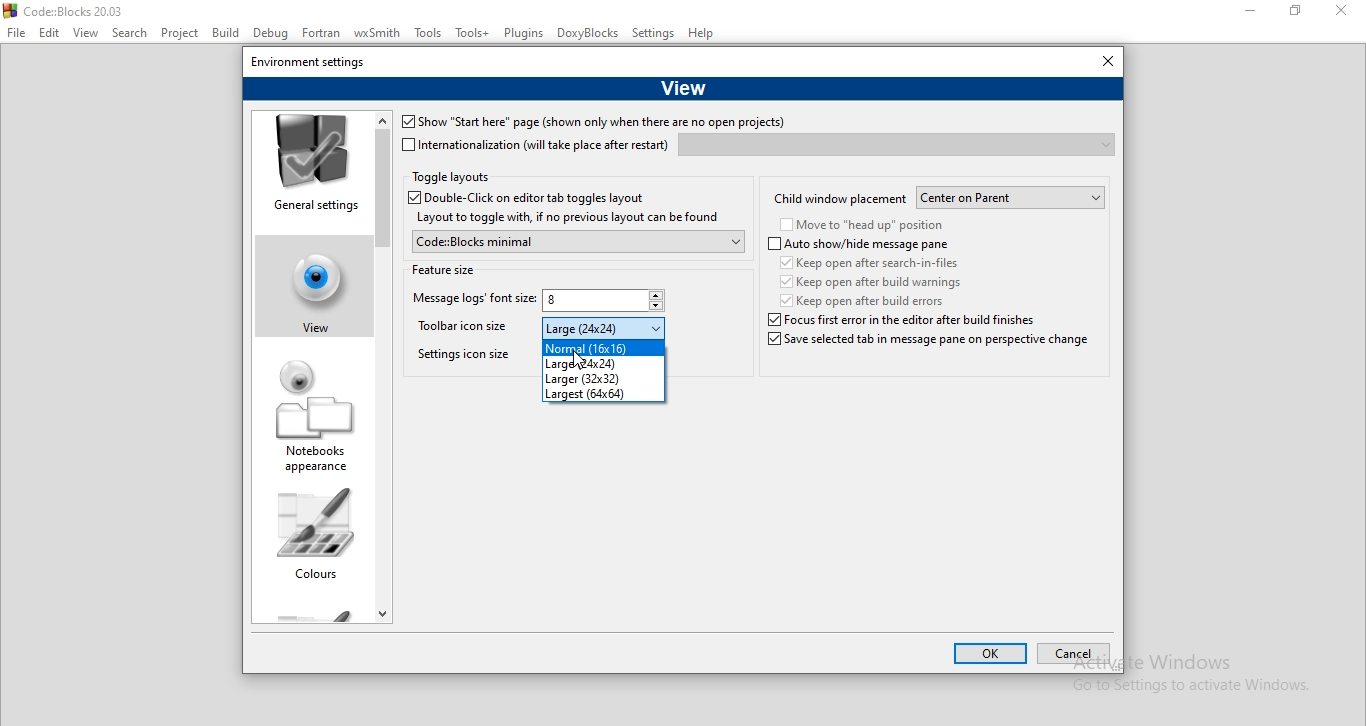  What do you see at coordinates (589, 34) in the screenshot?
I see `DoxyBlocks` at bounding box center [589, 34].